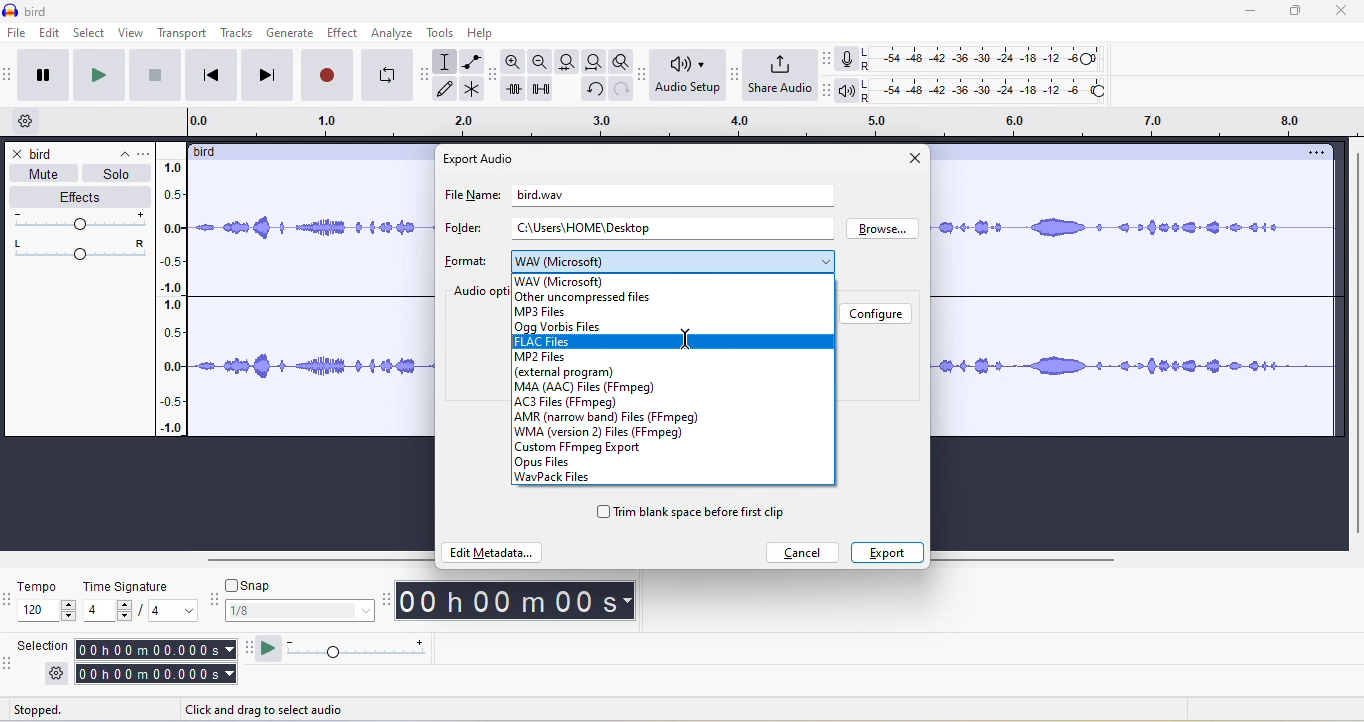 The height and width of the screenshot is (722, 1364). What do you see at coordinates (479, 292) in the screenshot?
I see `audio options` at bounding box center [479, 292].